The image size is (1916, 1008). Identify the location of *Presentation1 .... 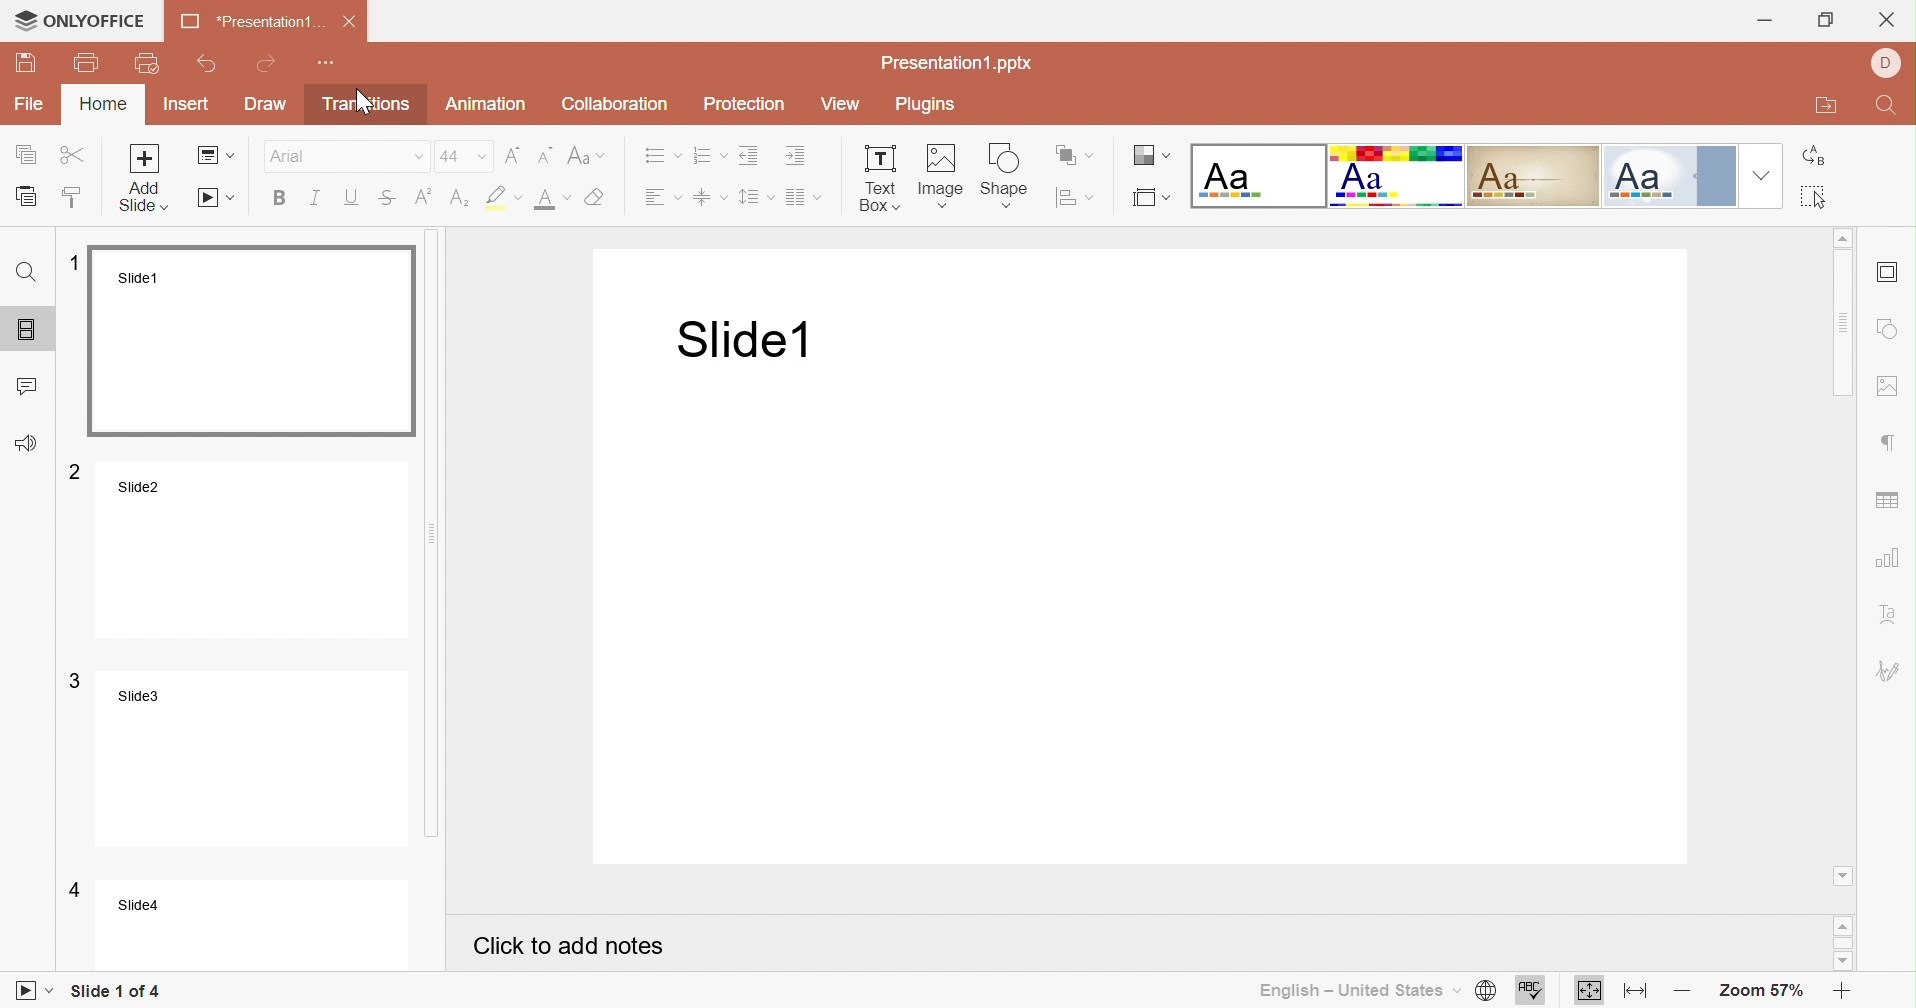
(252, 22).